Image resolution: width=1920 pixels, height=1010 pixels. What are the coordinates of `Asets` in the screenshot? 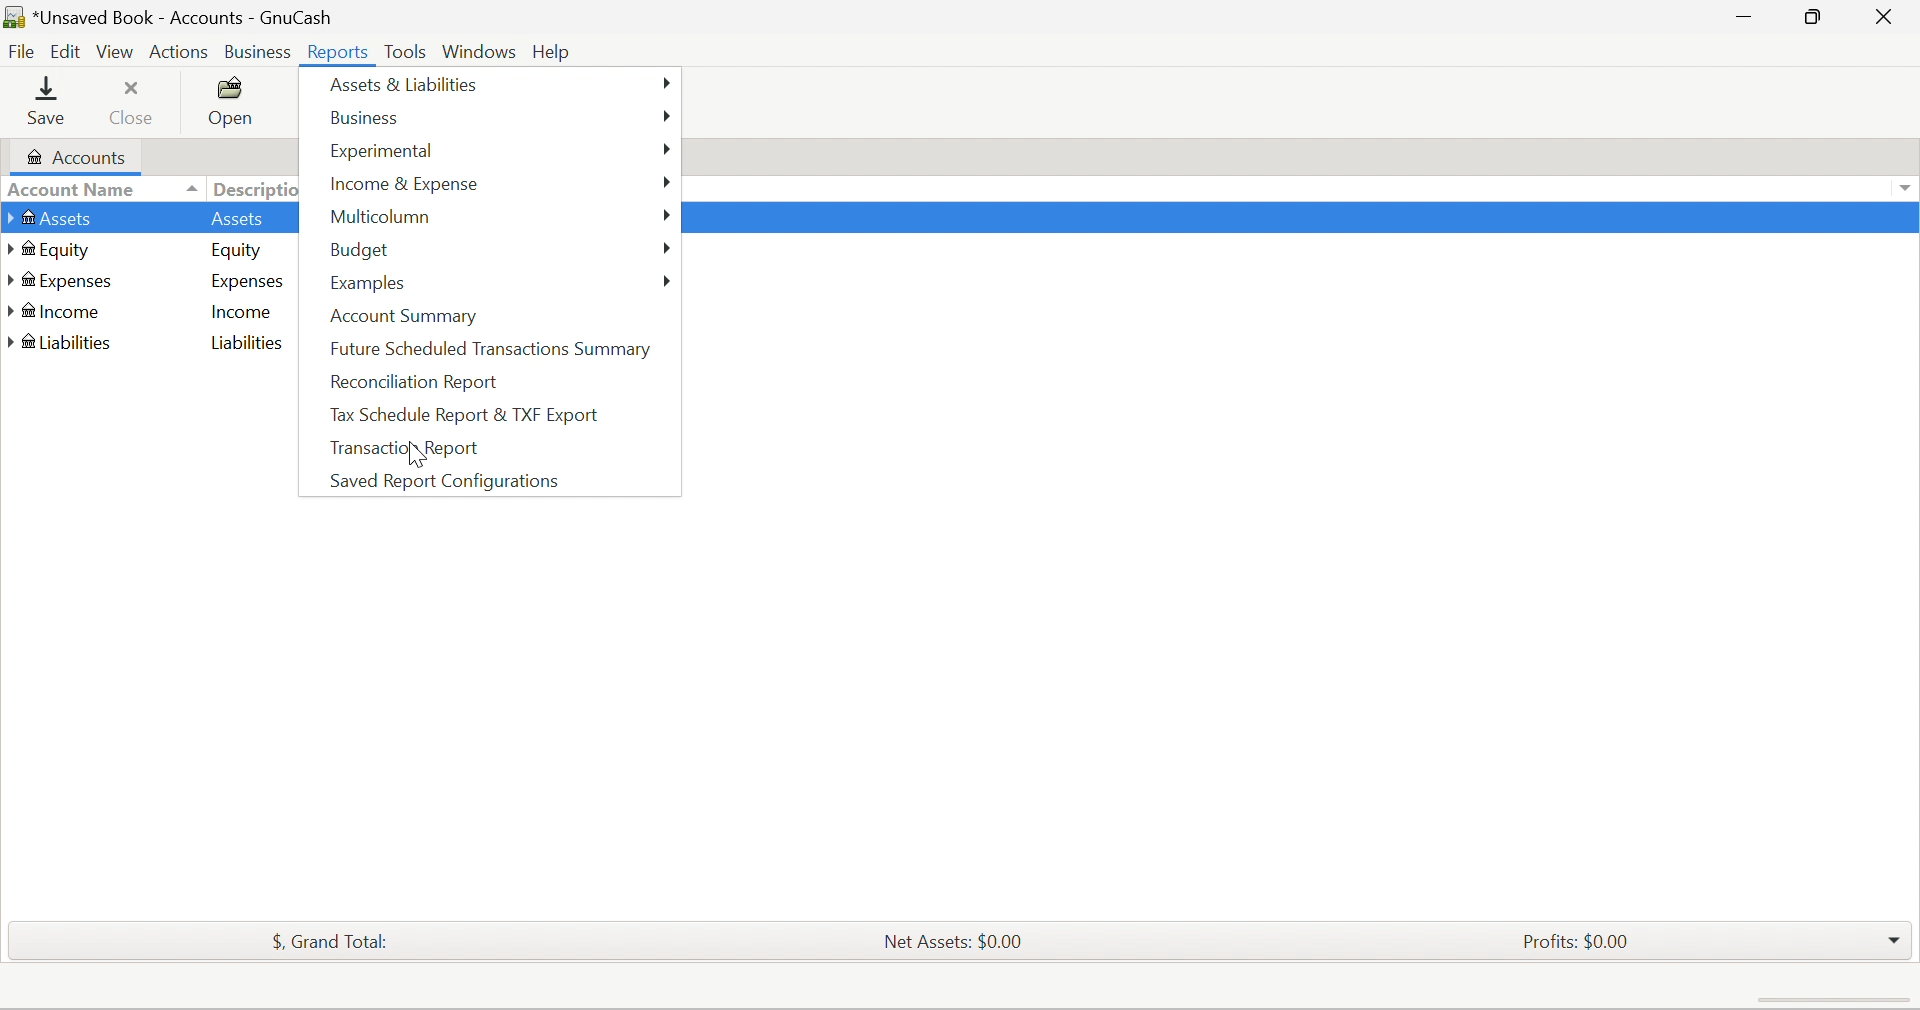 It's located at (239, 221).